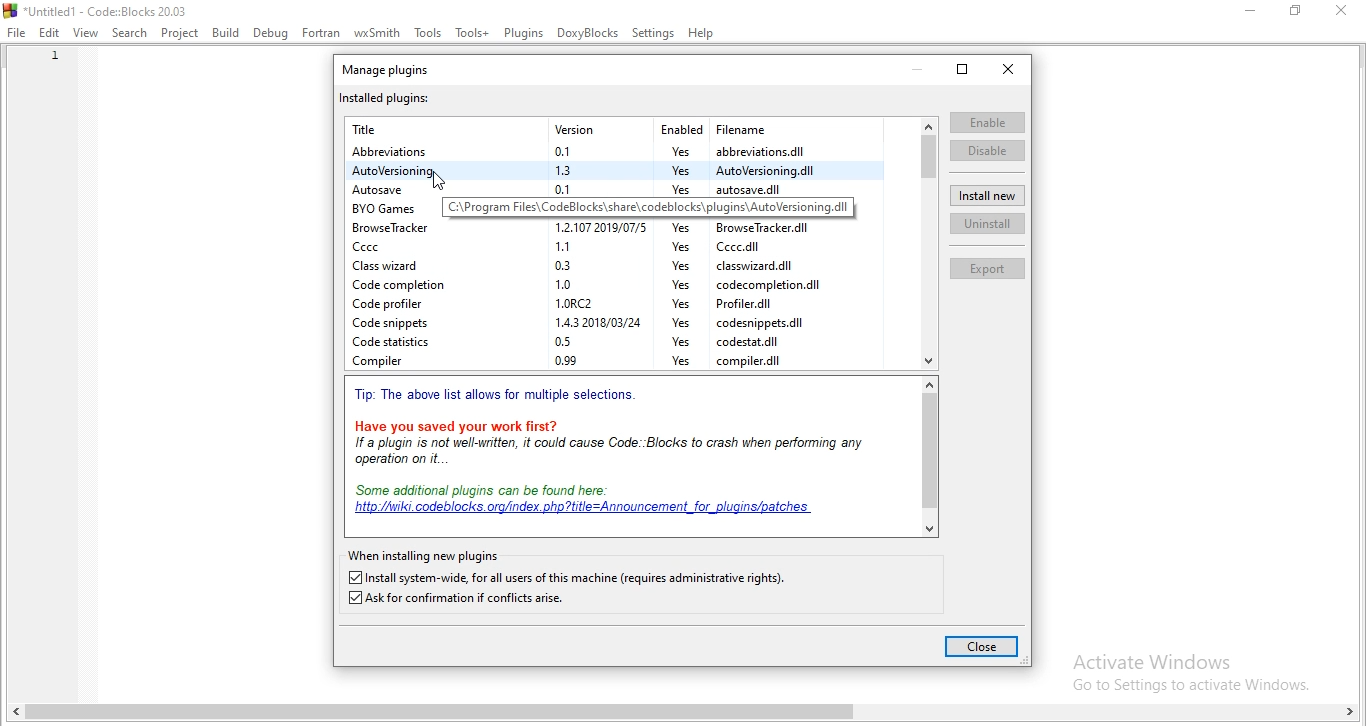 The width and height of the screenshot is (1366, 726). What do you see at coordinates (586, 170) in the screenshot?
I see `AutoVersioning 1.3 Yes AutoVersioning.dil` at bounding box center [586, 170].